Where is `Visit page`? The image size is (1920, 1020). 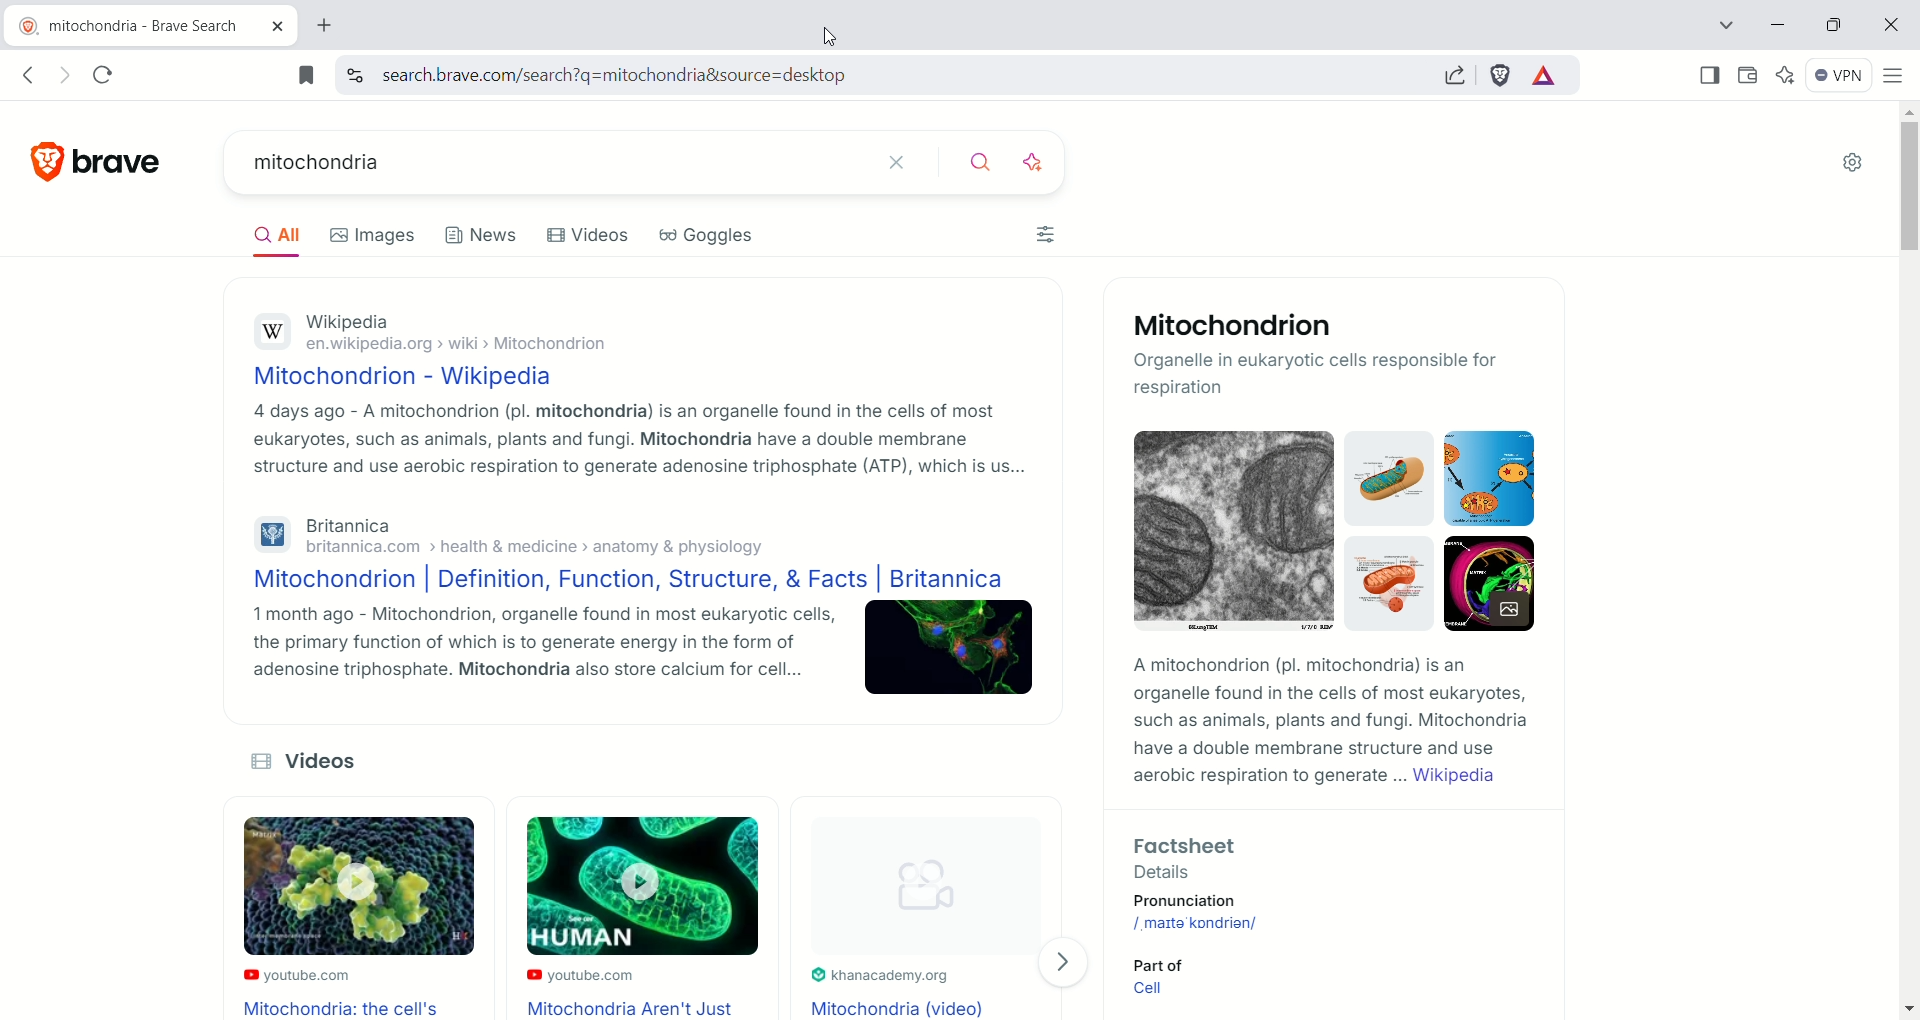
Visit page is located at coordinates (1069, 962).